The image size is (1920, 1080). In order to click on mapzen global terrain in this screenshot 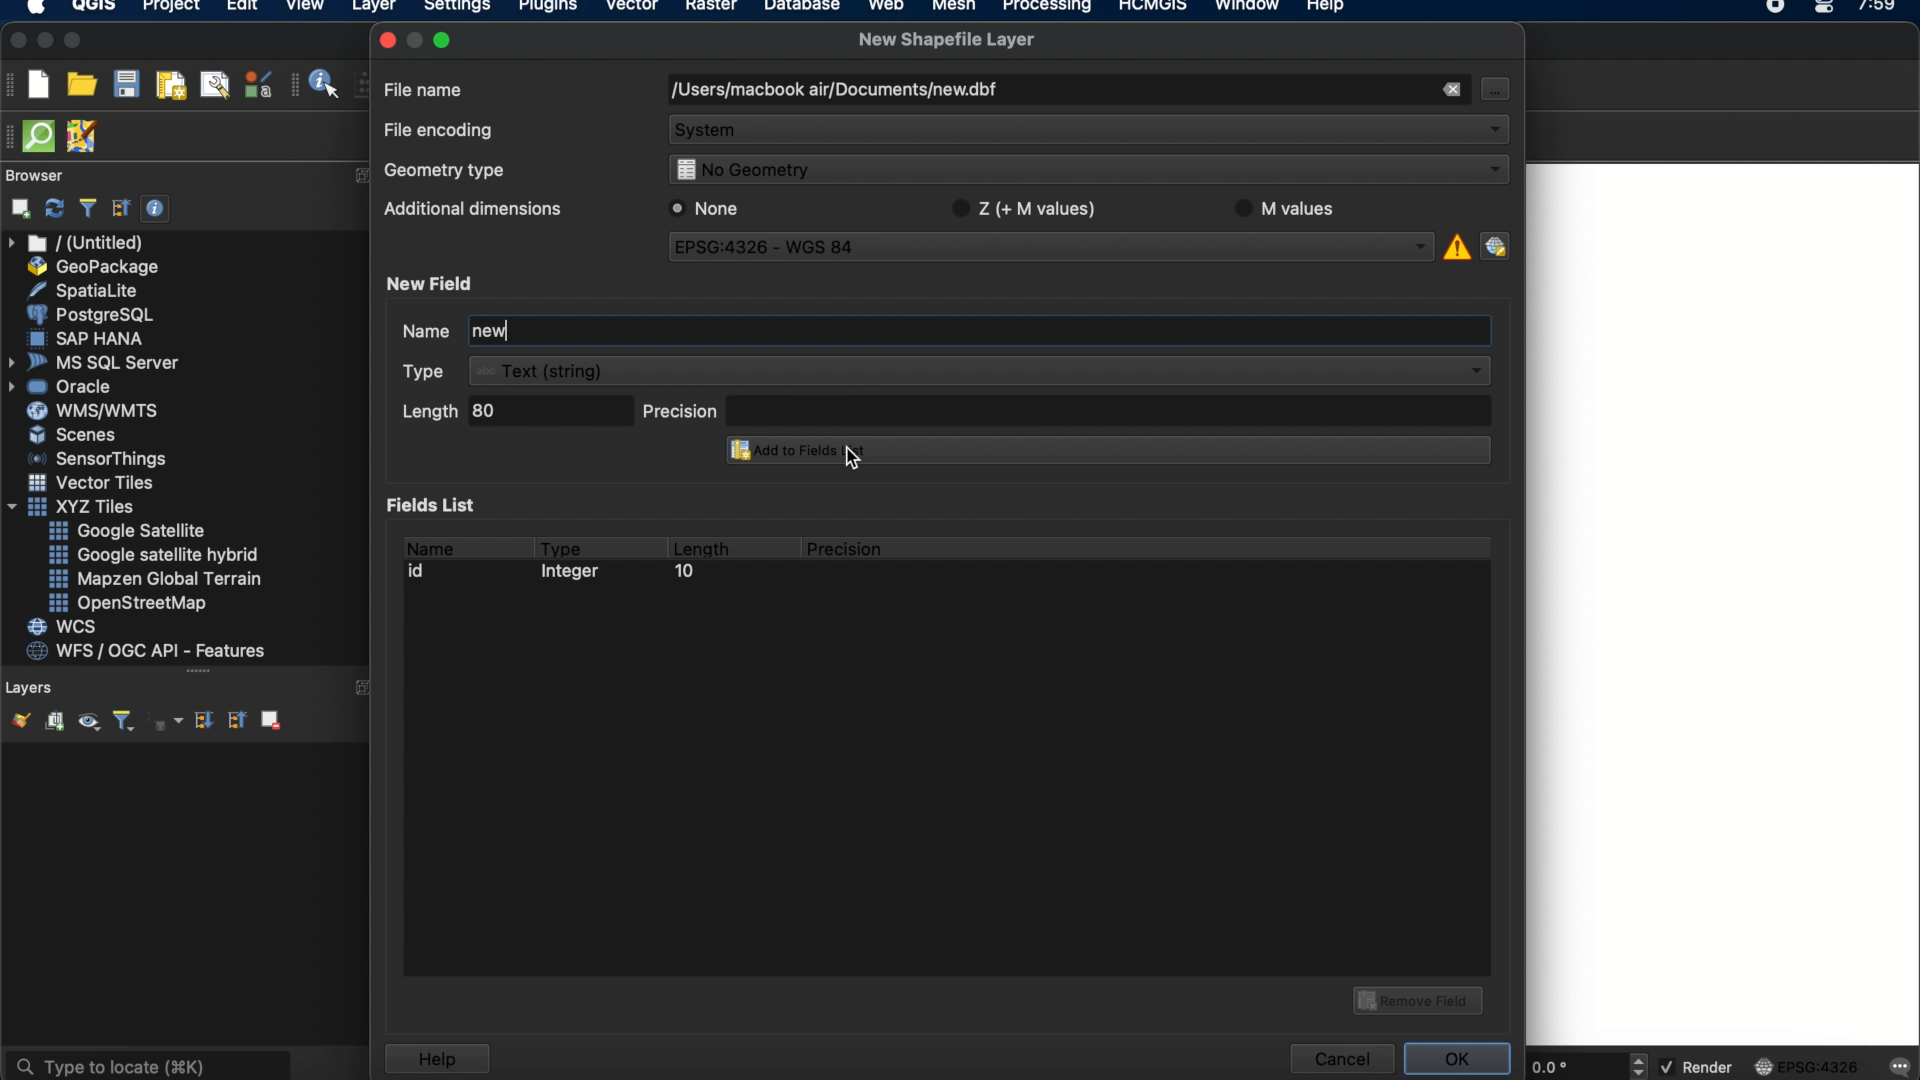, I will do `click(156, 579)`.